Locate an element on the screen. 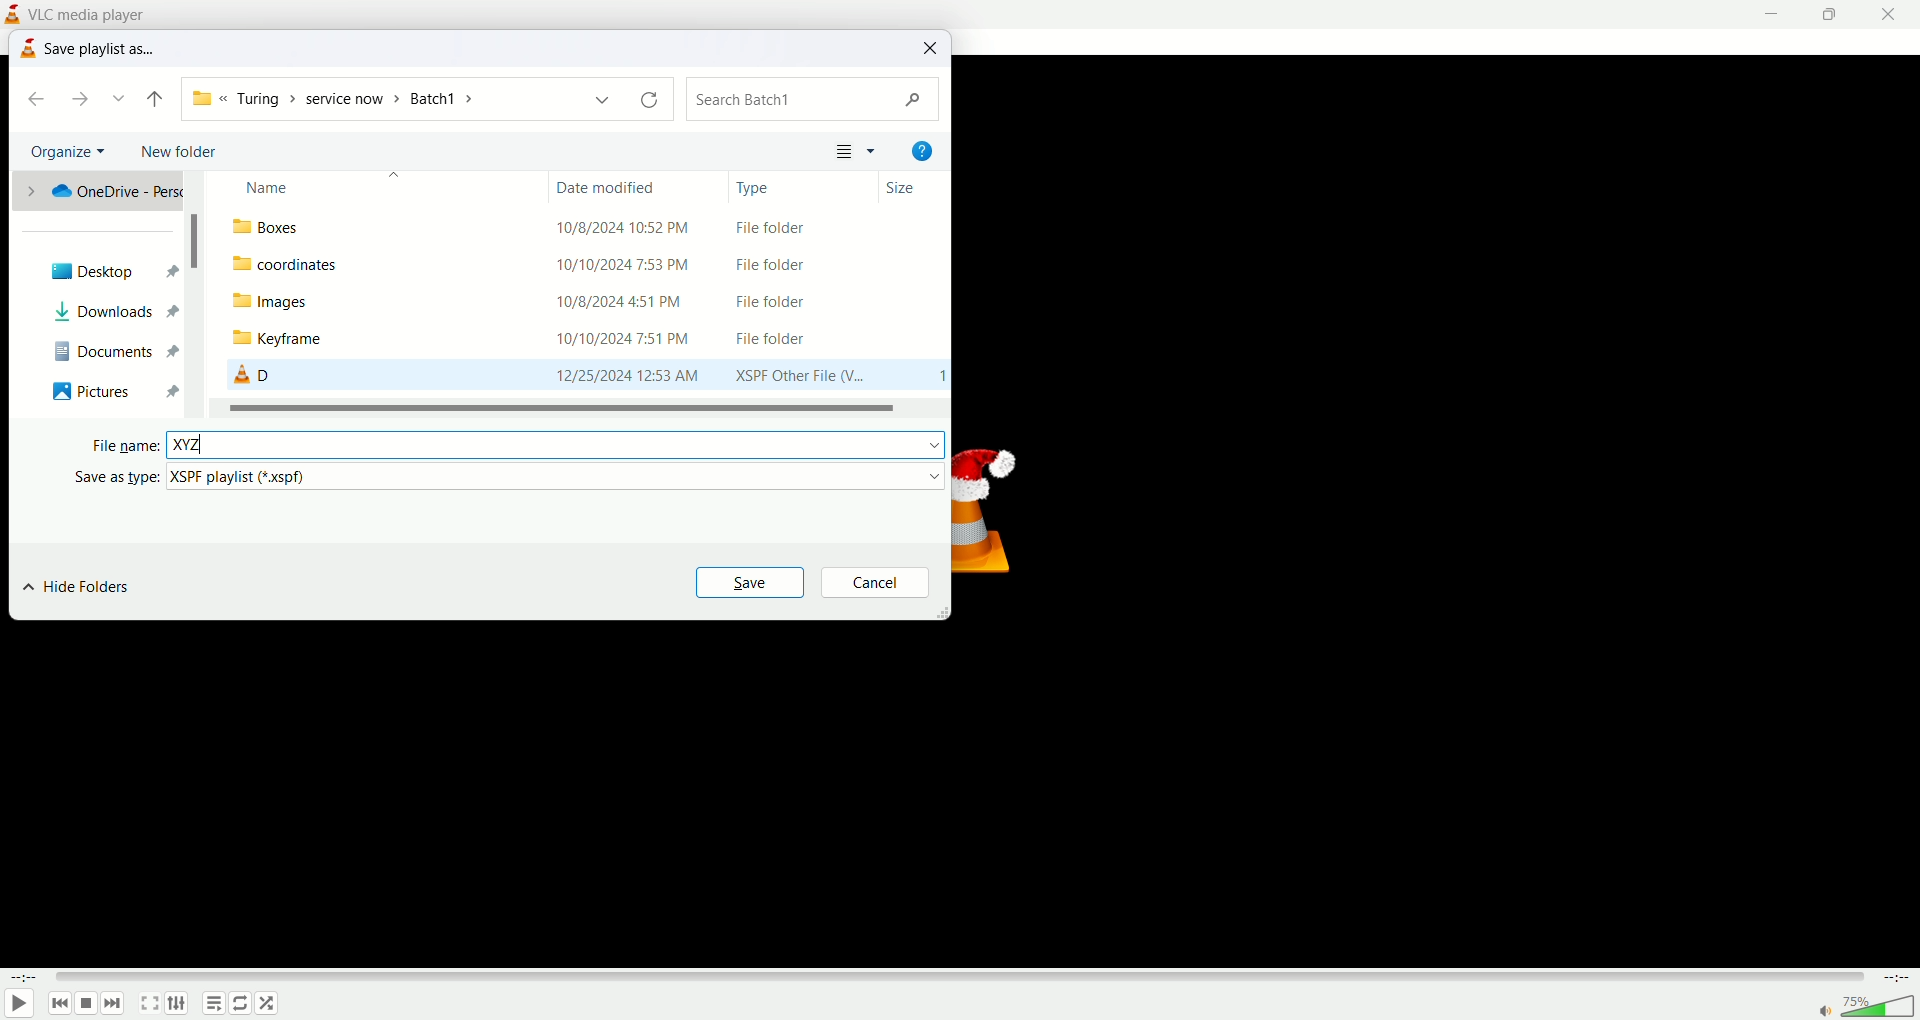 This screenshot has height=1020, width=1920. list view is located at coordinates (857, 150).